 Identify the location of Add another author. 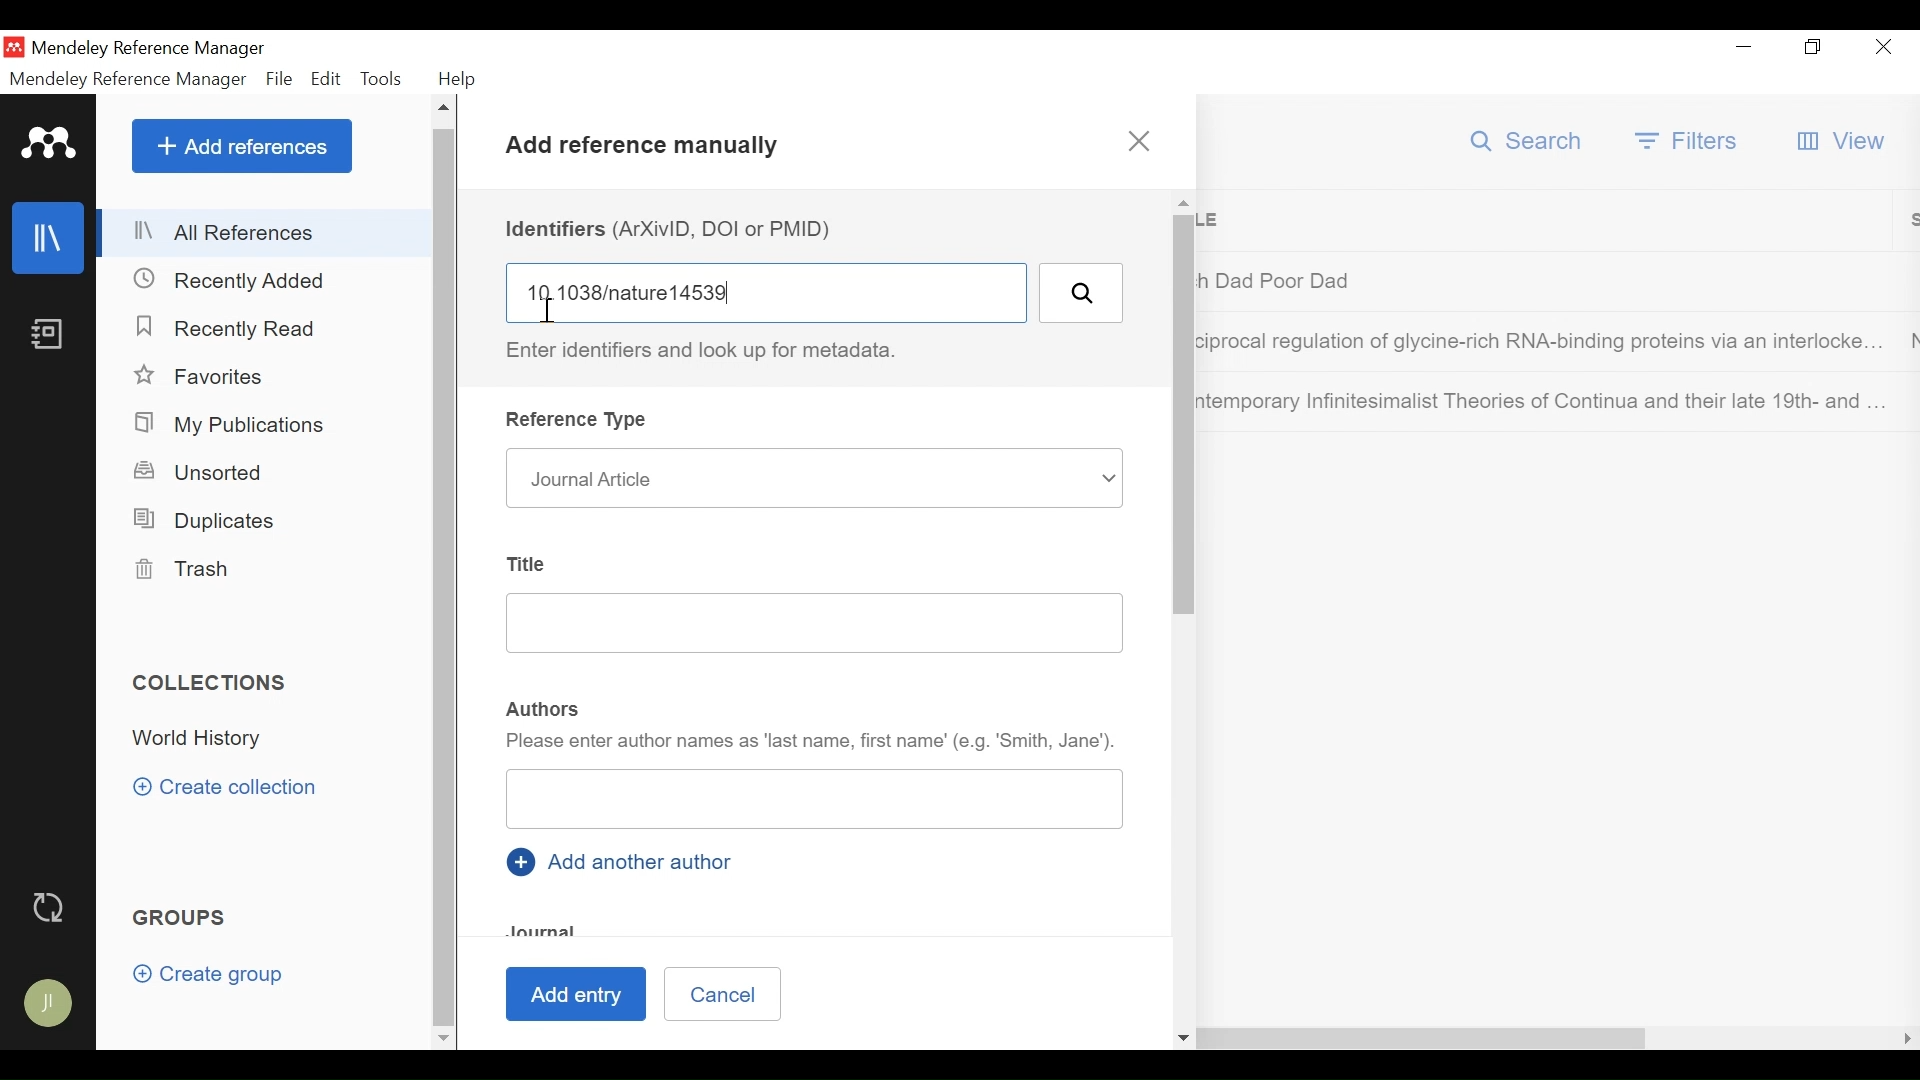
(624, 860).